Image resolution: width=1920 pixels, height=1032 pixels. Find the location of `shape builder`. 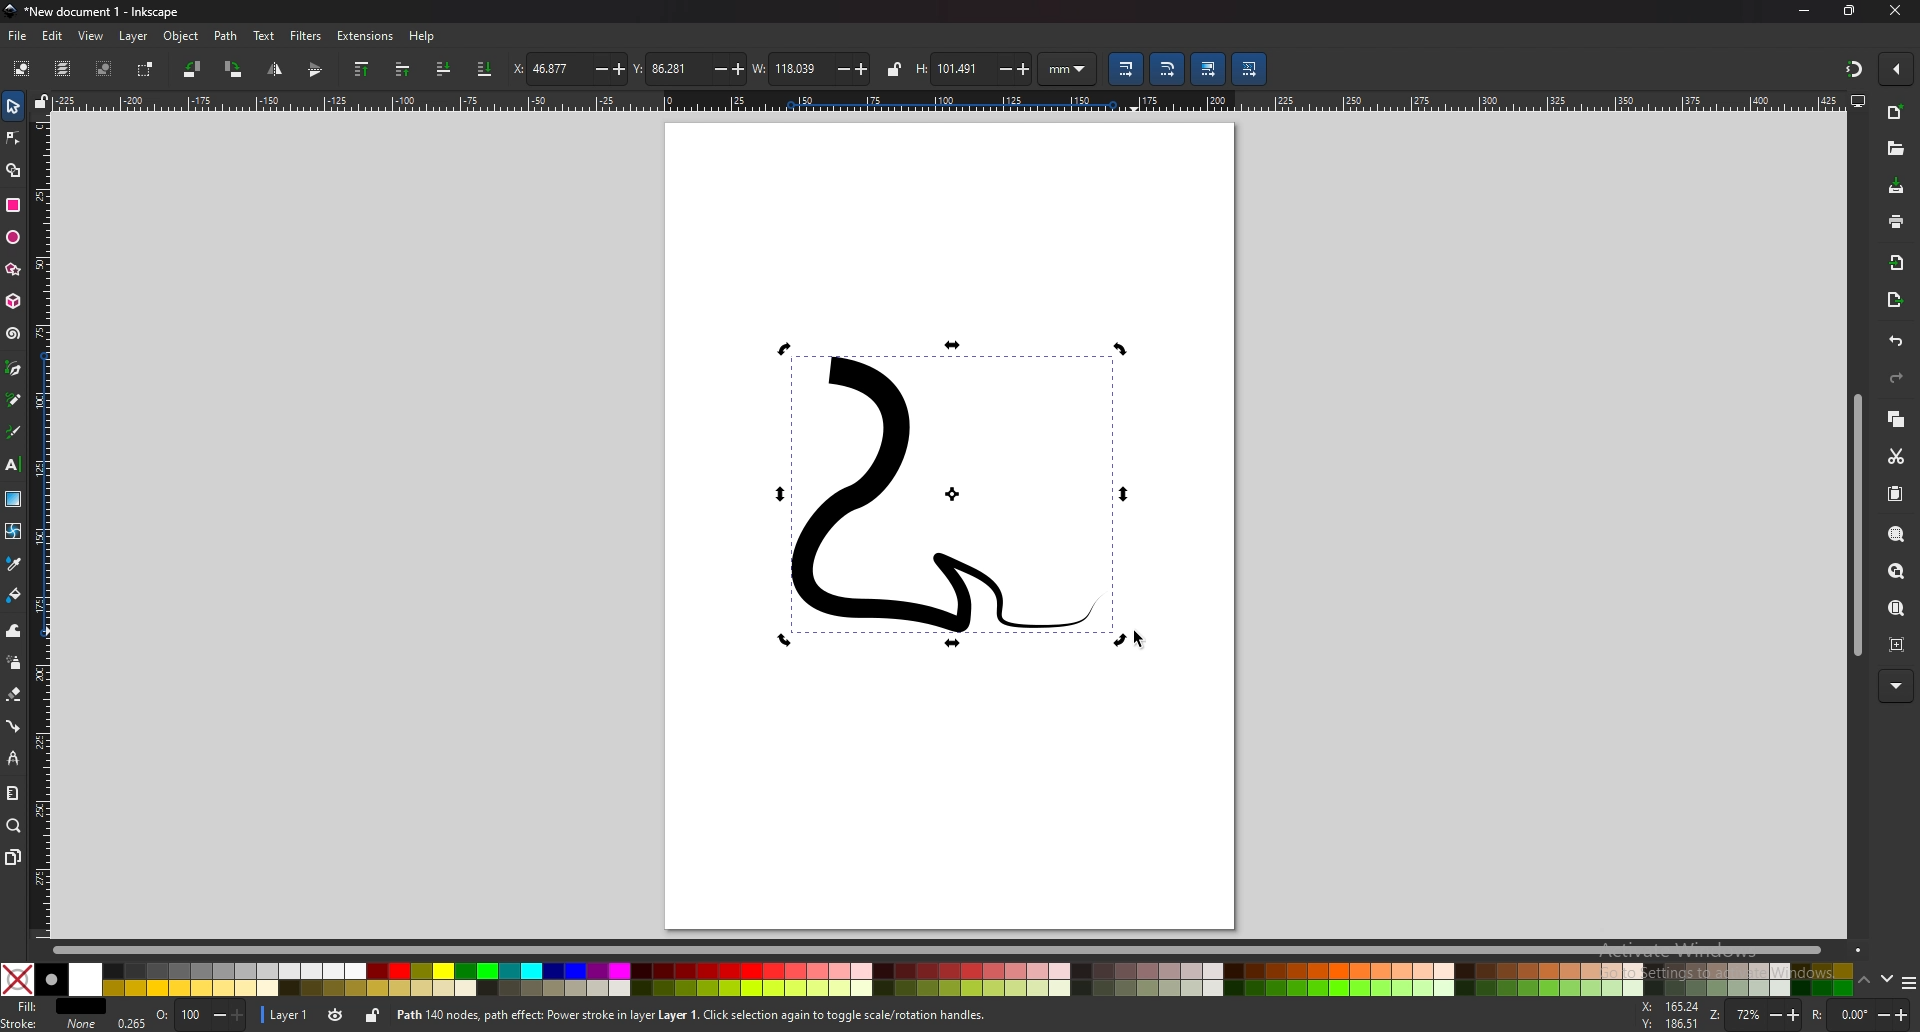

shape builder is located at coordinates (15, 170).